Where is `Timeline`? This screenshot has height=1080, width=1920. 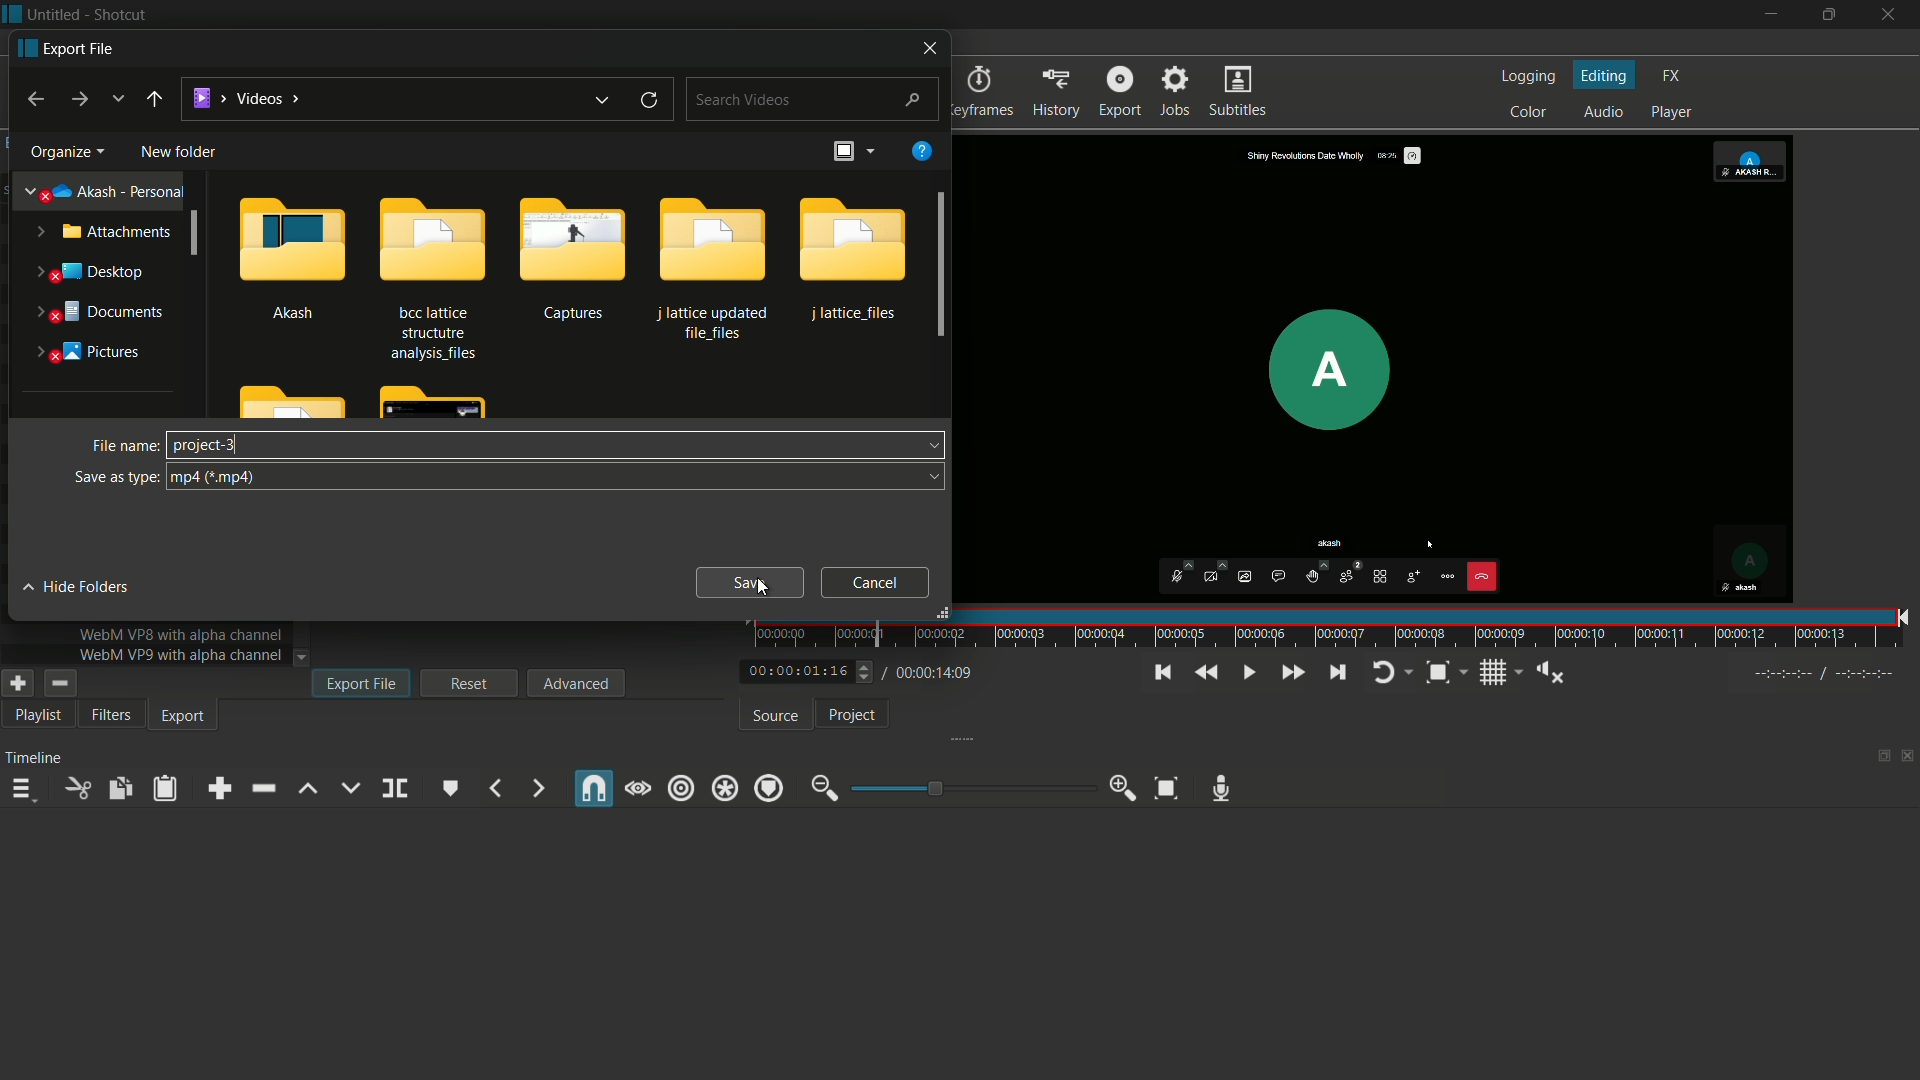 Timeline is located at coordinates (38, 756).